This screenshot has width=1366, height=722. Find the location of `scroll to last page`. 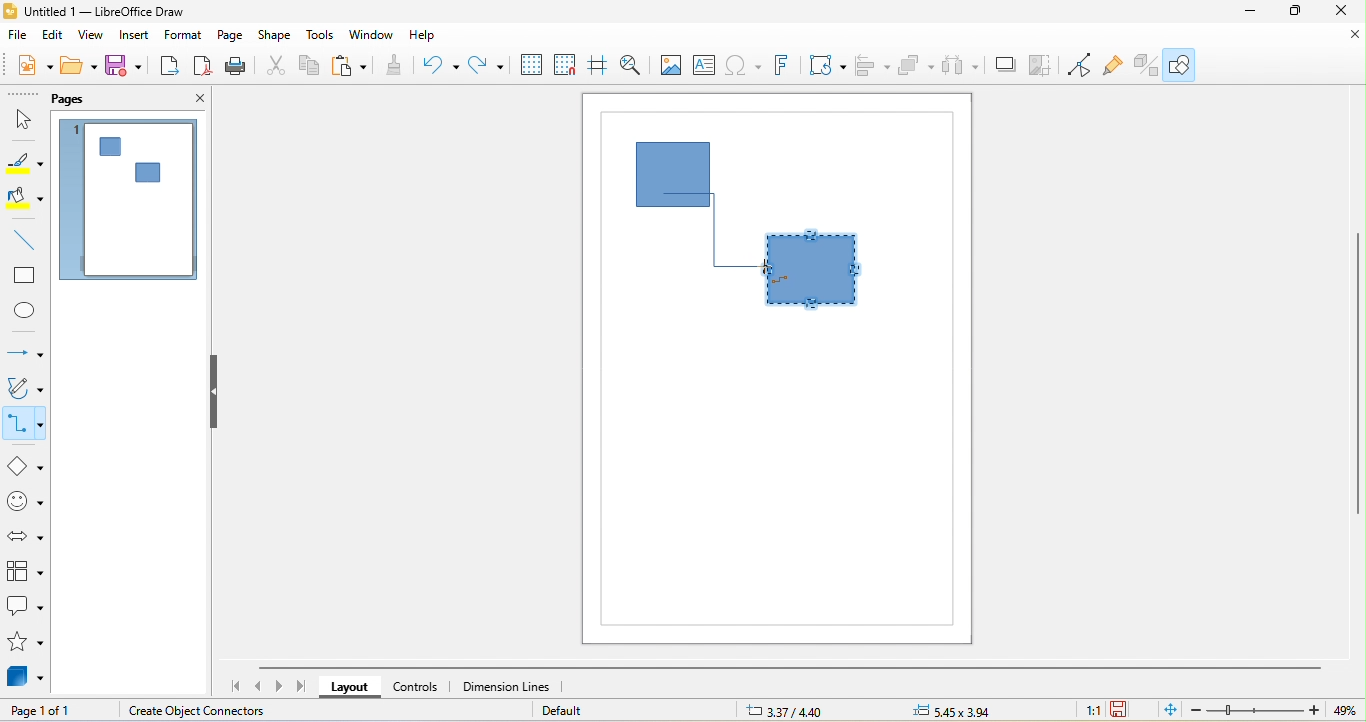

scroll to last page is located at coordinates (303, 686).